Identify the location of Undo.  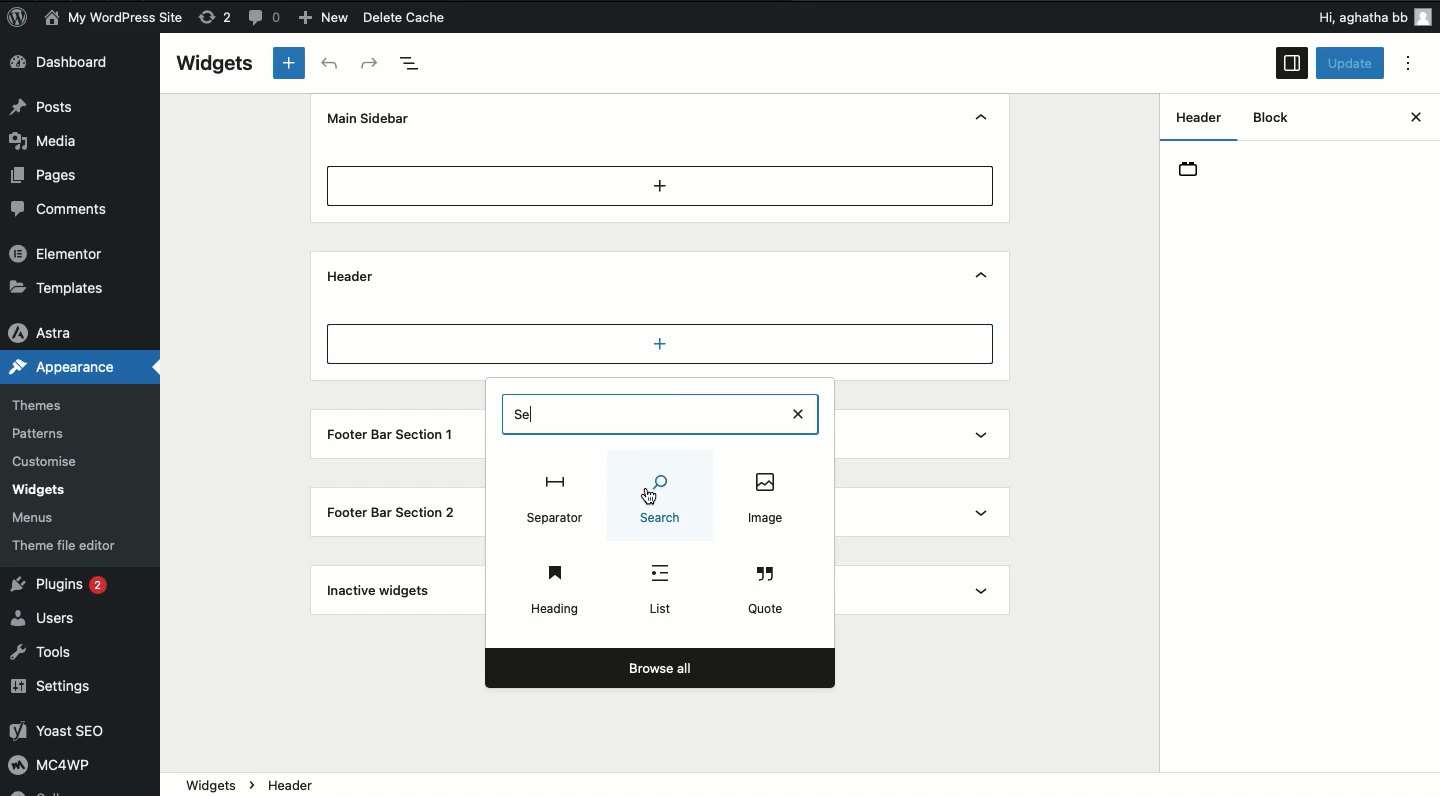
(329, 64).